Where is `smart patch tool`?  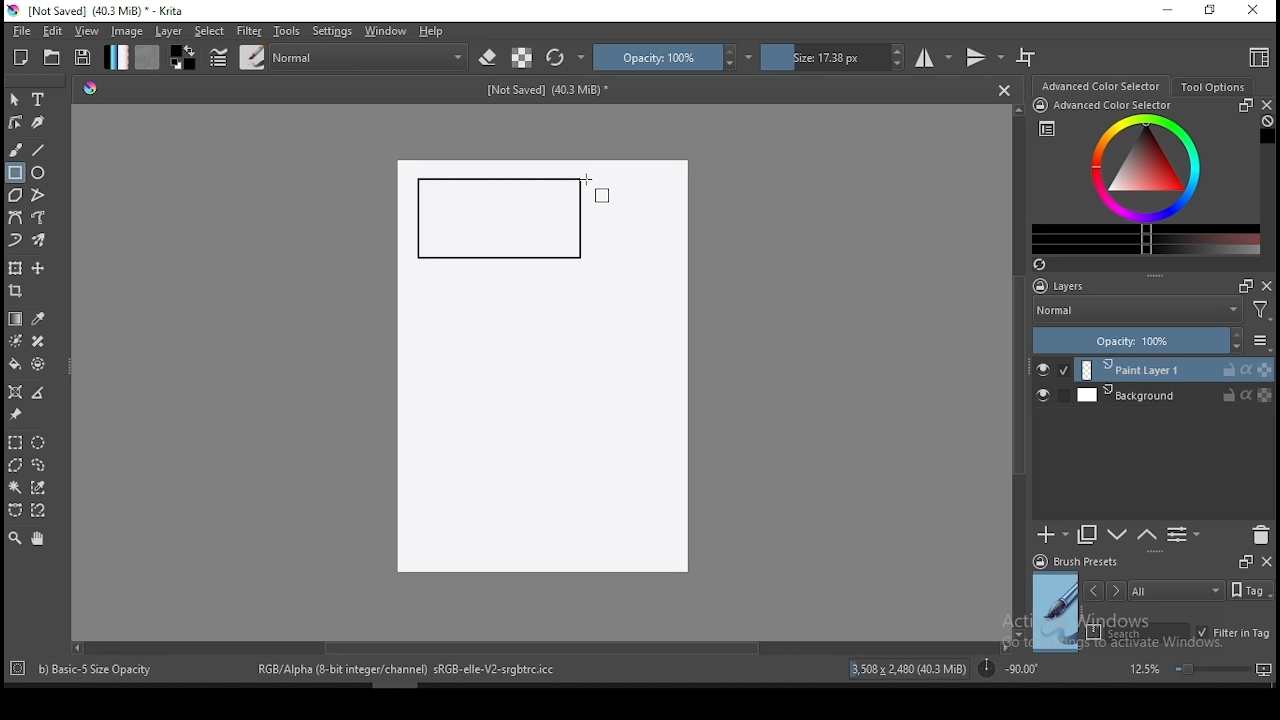
smart patch tool is located at coordinates (38, 341).